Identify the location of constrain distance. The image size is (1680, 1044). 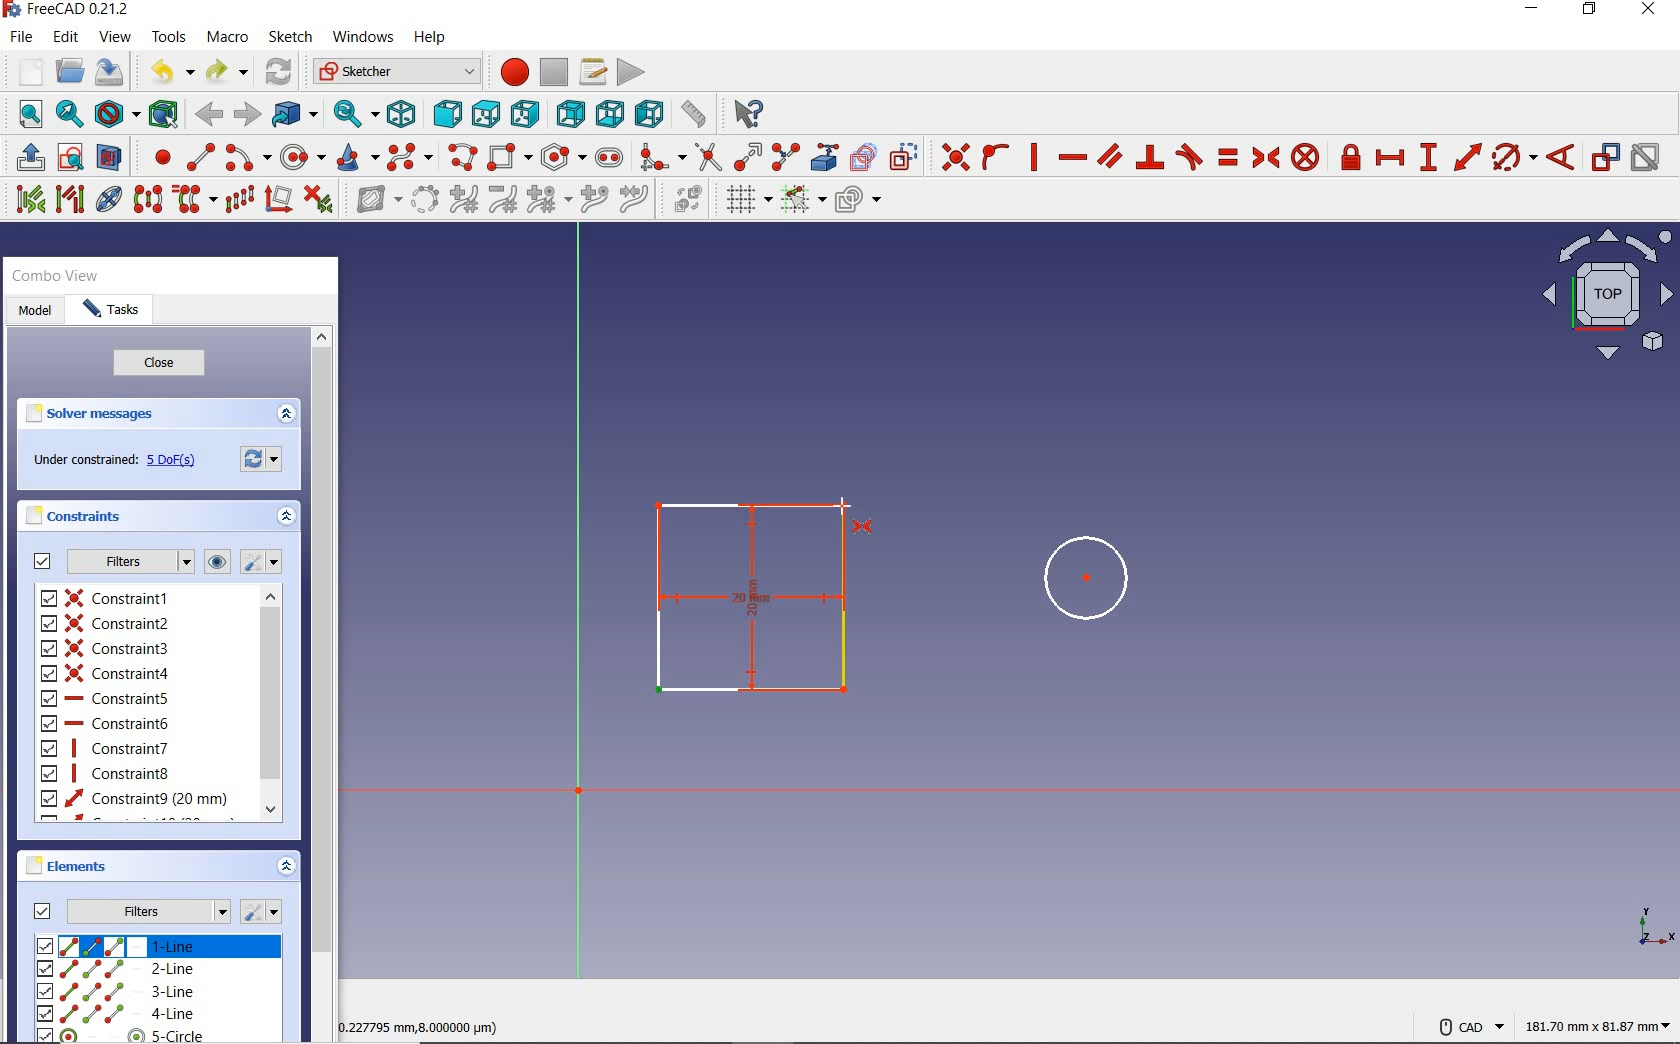
(1465, 157).